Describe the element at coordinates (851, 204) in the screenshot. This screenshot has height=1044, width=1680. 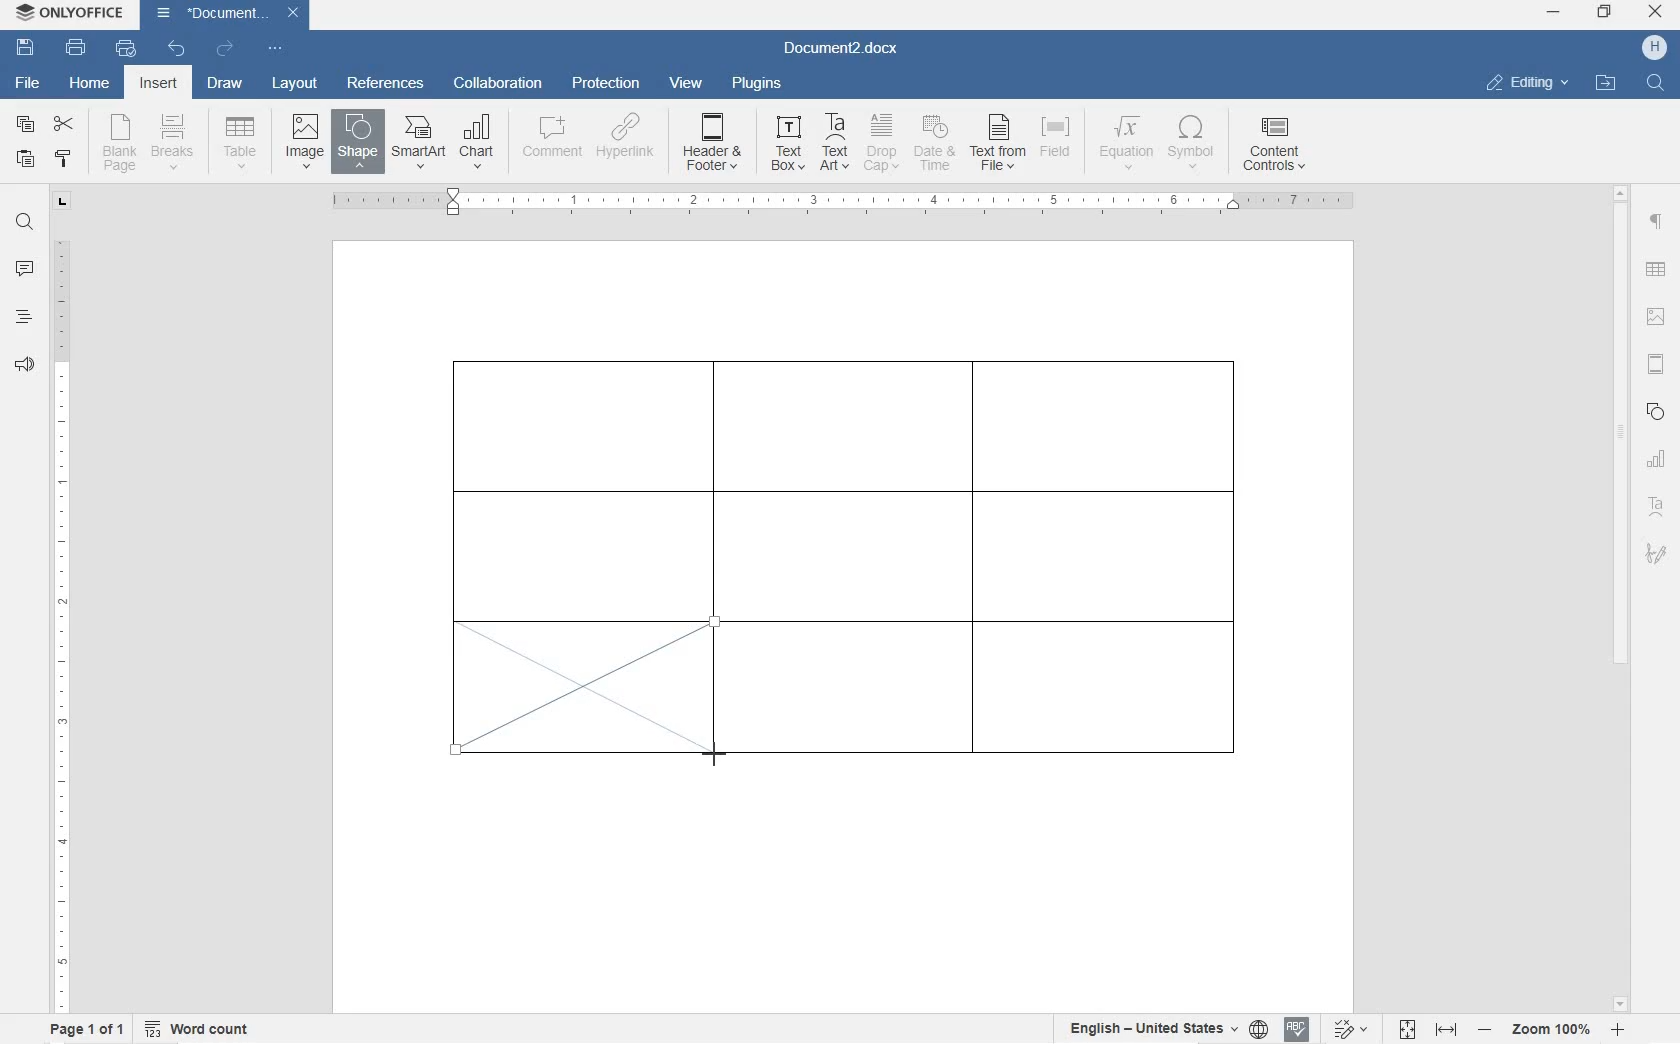
I see `ruler` at that location.